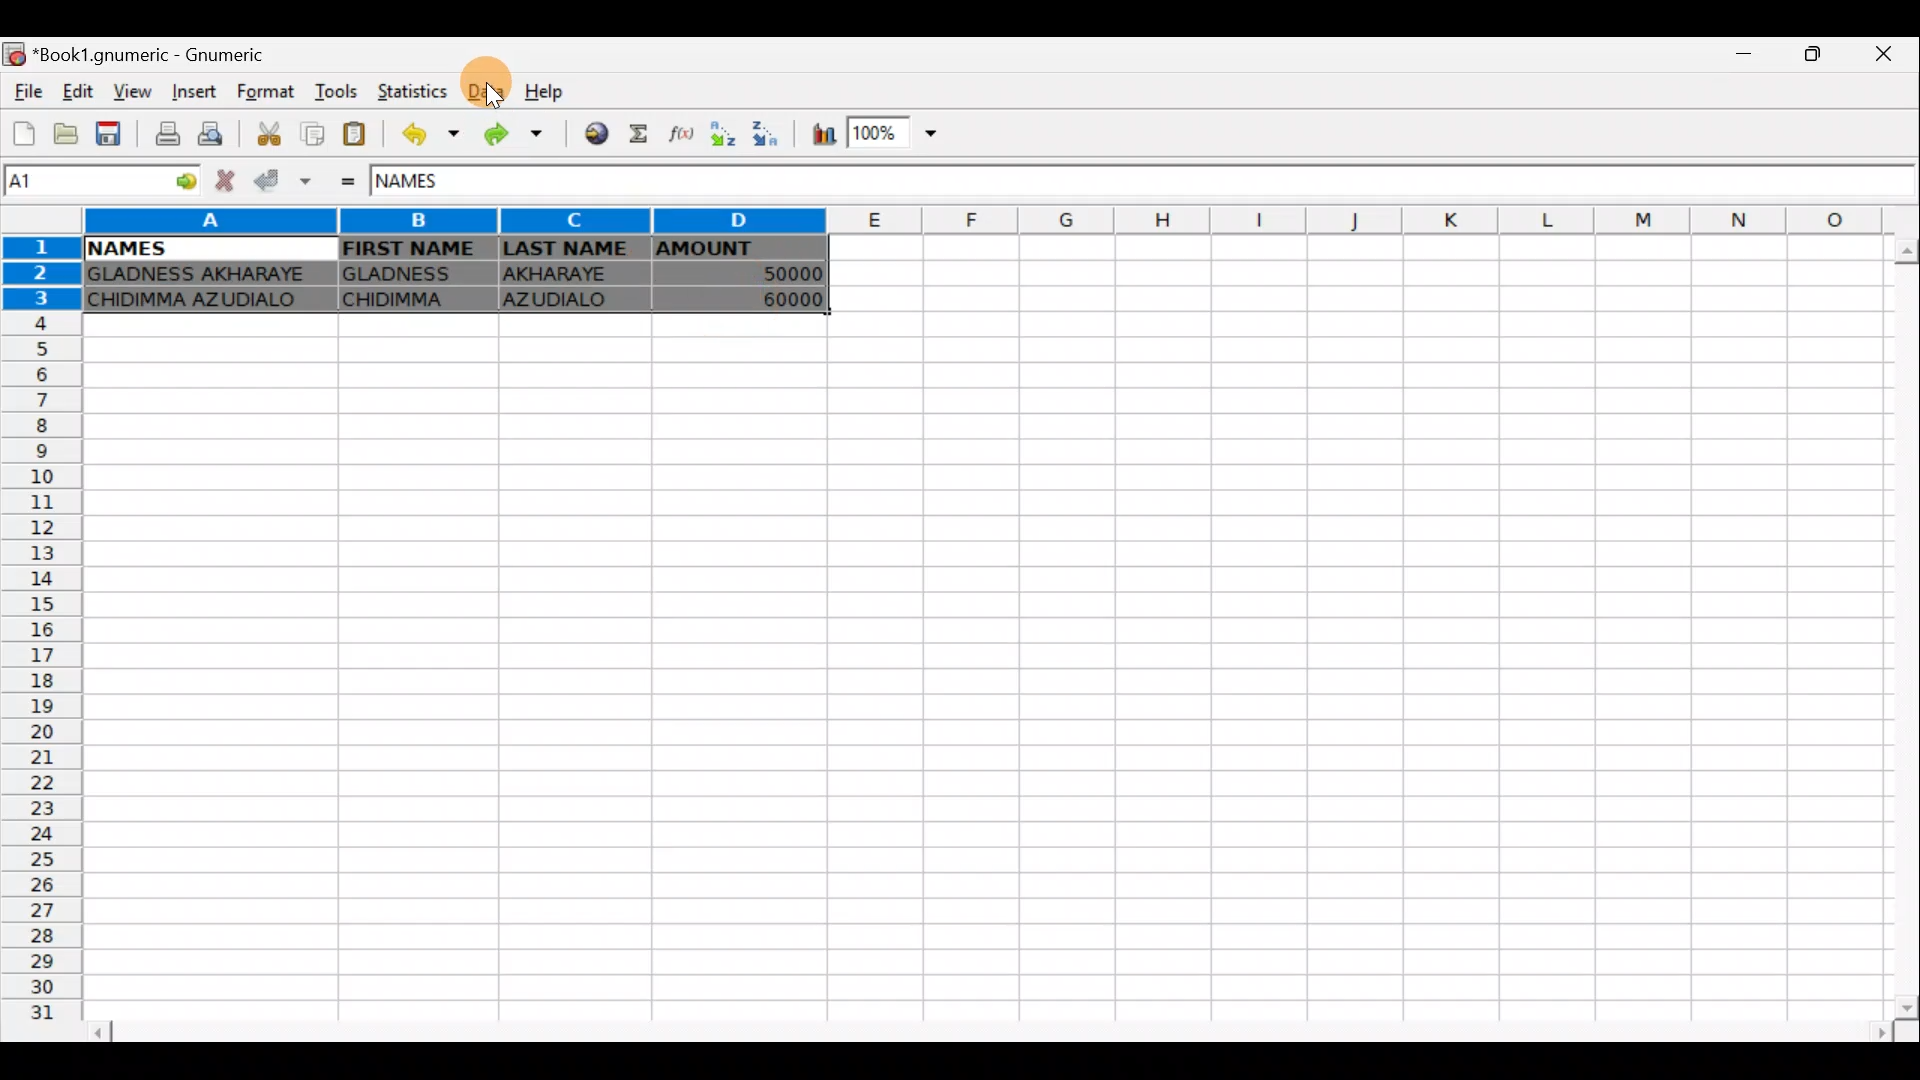 The width and height of the screenshot is (1920, 1080). Describe the element at coordinates (571, 250) in the screenshot. I see `LAST NAME` at that location.